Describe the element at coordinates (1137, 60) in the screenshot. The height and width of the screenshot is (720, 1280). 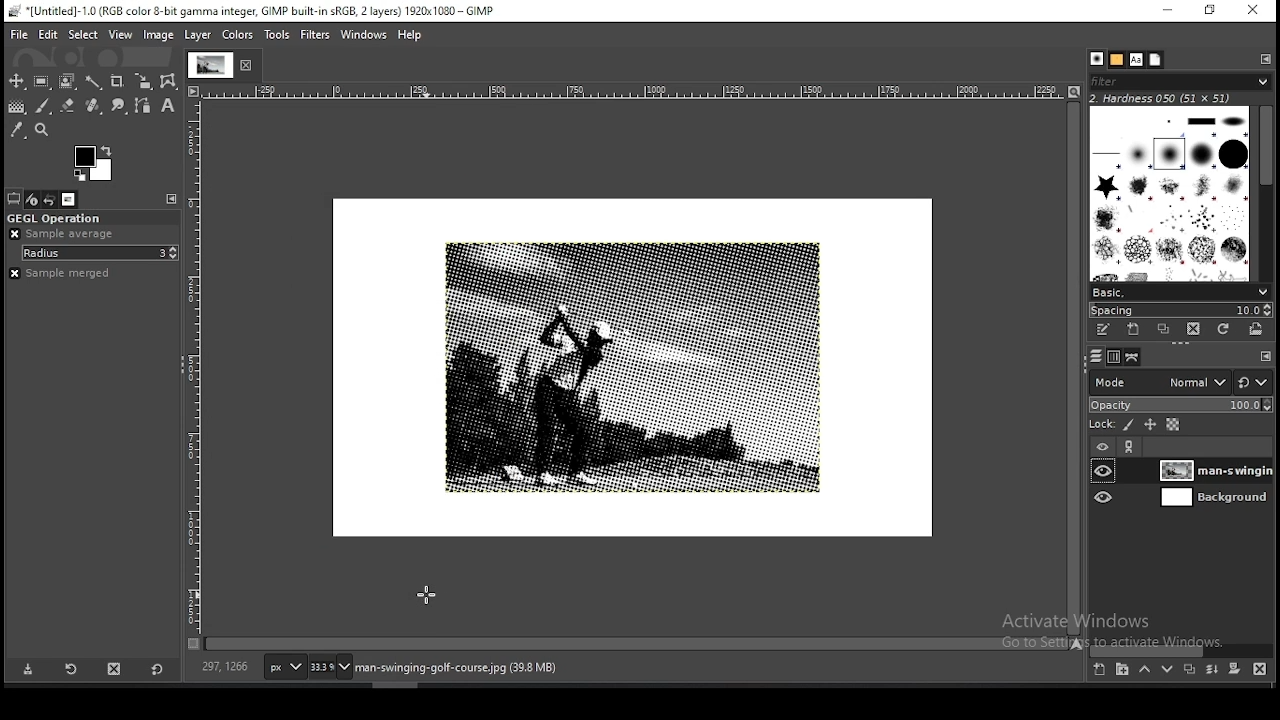
I see `fonts` at that location.